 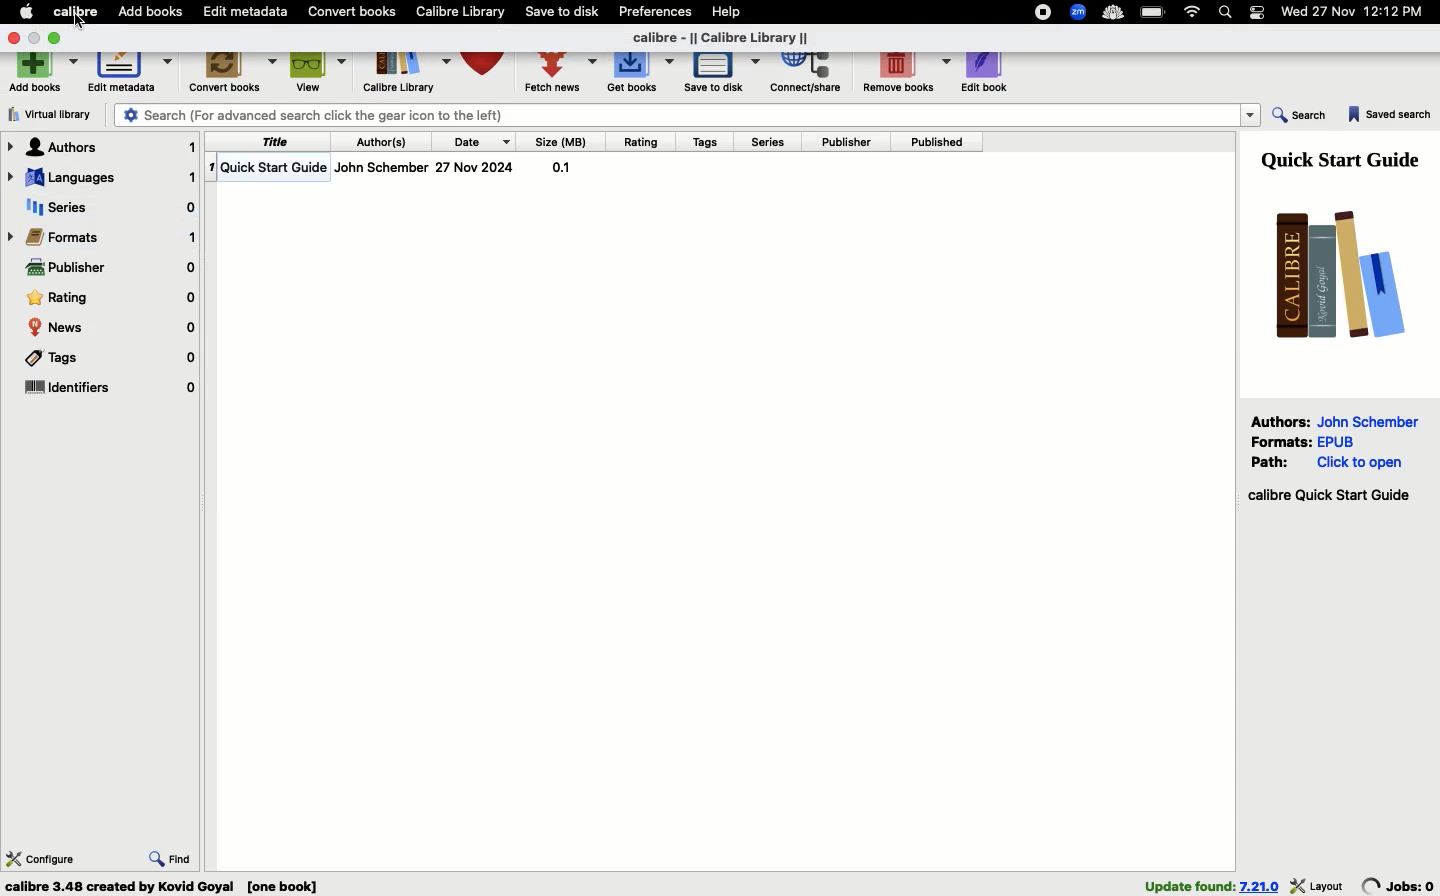 What do you see at coordinates (1360, 463) in the screenshot?
I see `click to open` at bounding box center [1360, 463].